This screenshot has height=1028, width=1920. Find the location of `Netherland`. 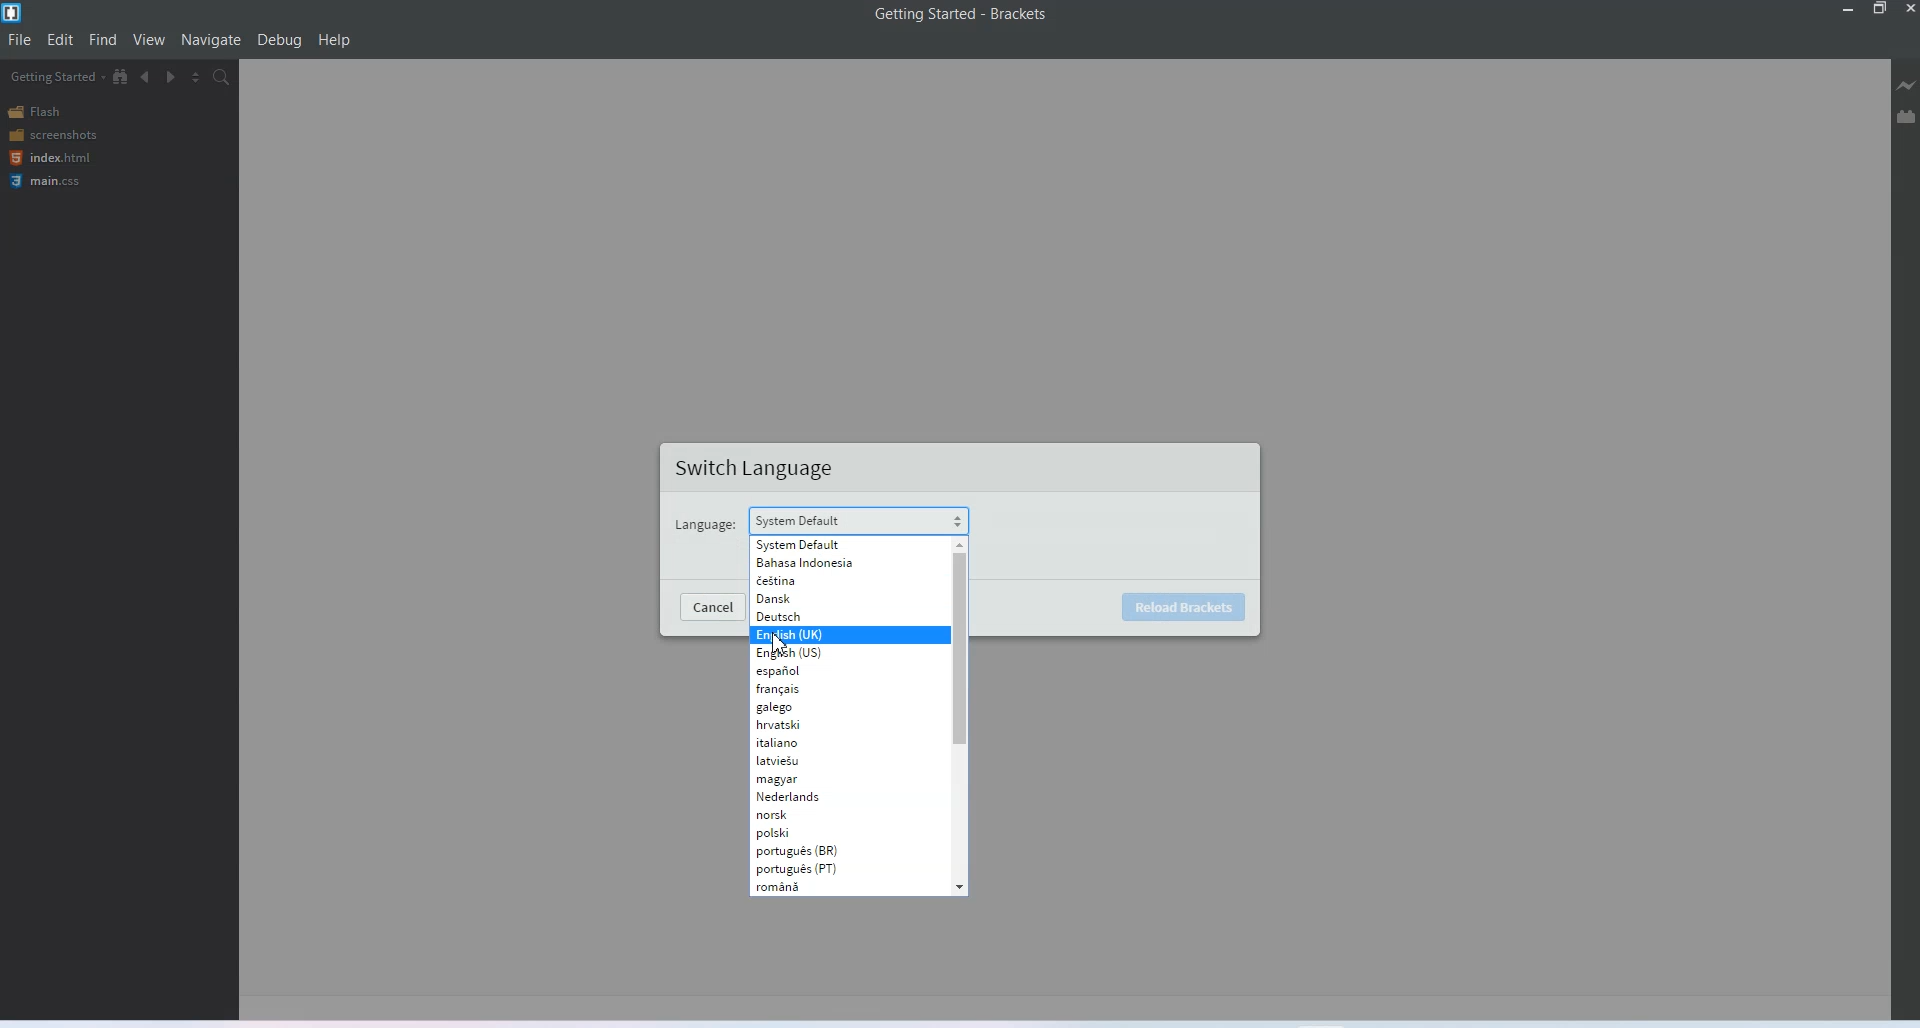

Netherland is located at coordinates (818, 796).